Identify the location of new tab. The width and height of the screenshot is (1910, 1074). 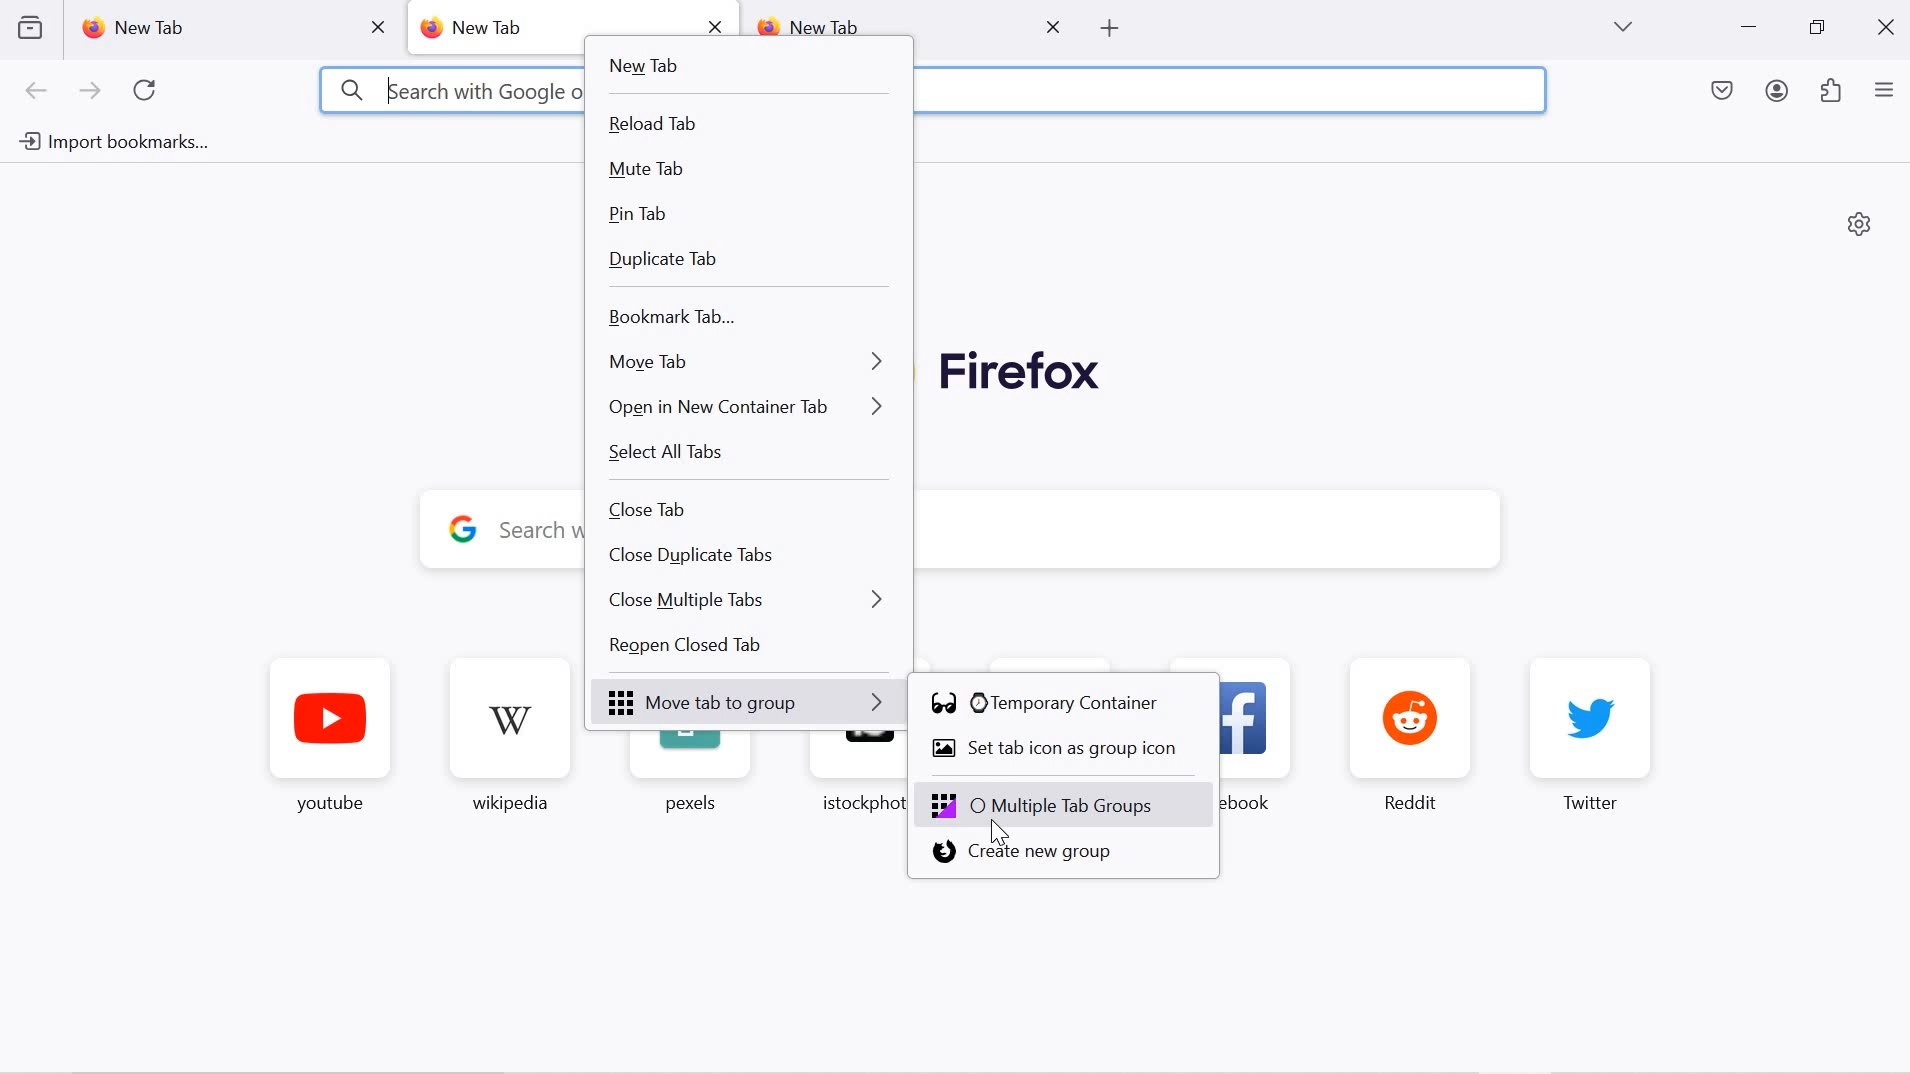
(487, 28).